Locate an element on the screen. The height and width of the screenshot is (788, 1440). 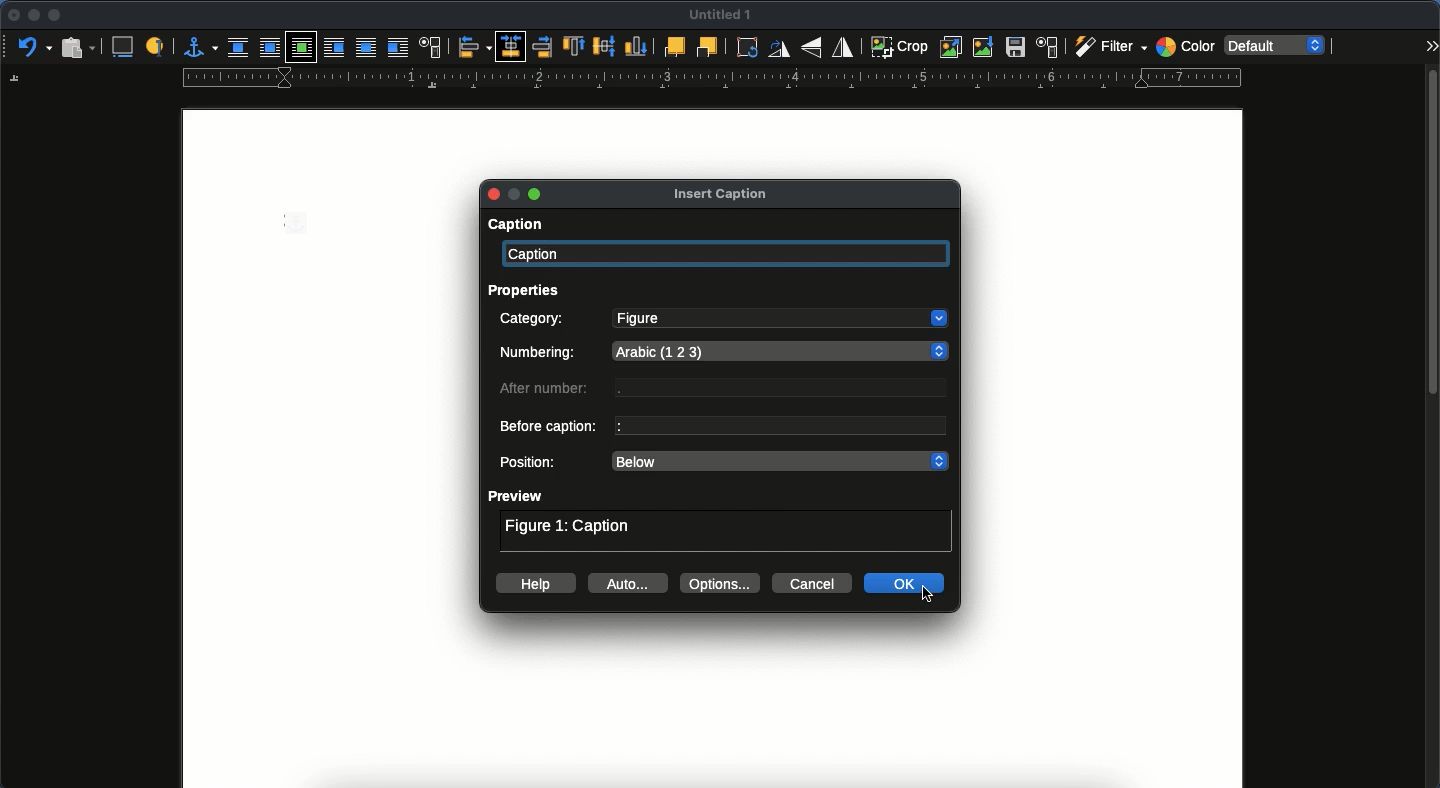
cursor is located at coordinates (929, 595).